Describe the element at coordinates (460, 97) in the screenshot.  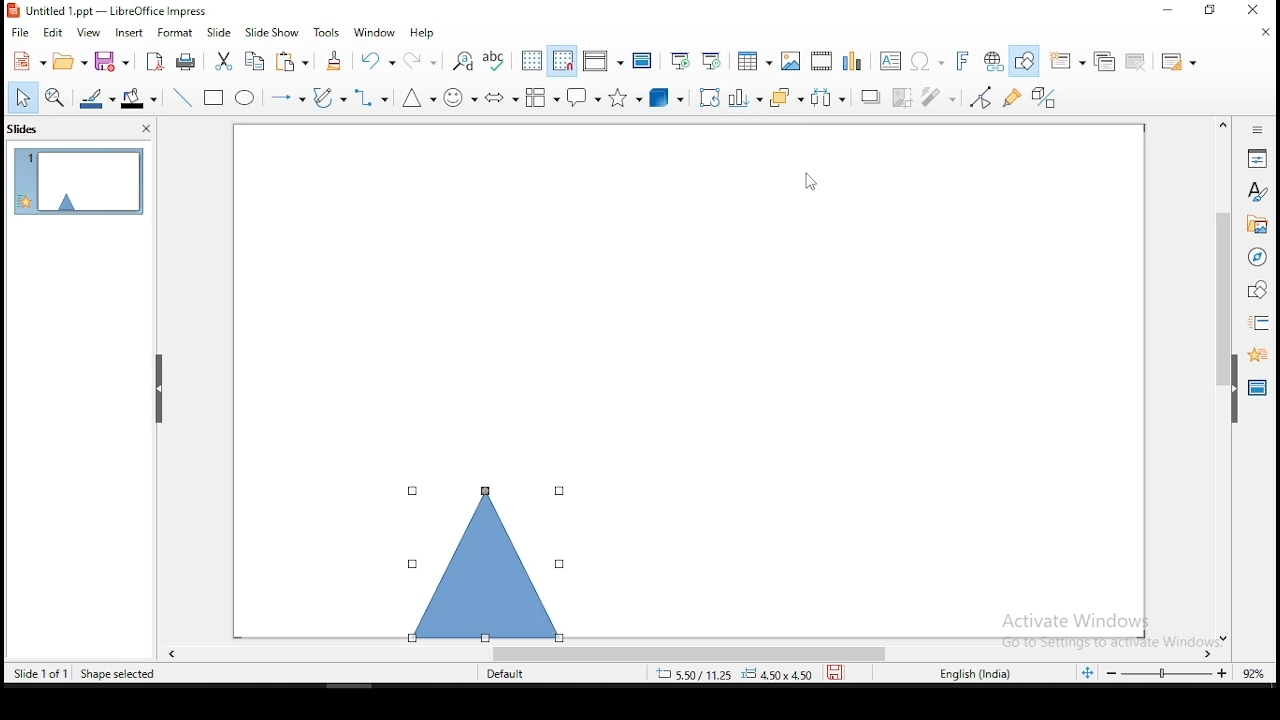
I see `symbol shapes` at that location.